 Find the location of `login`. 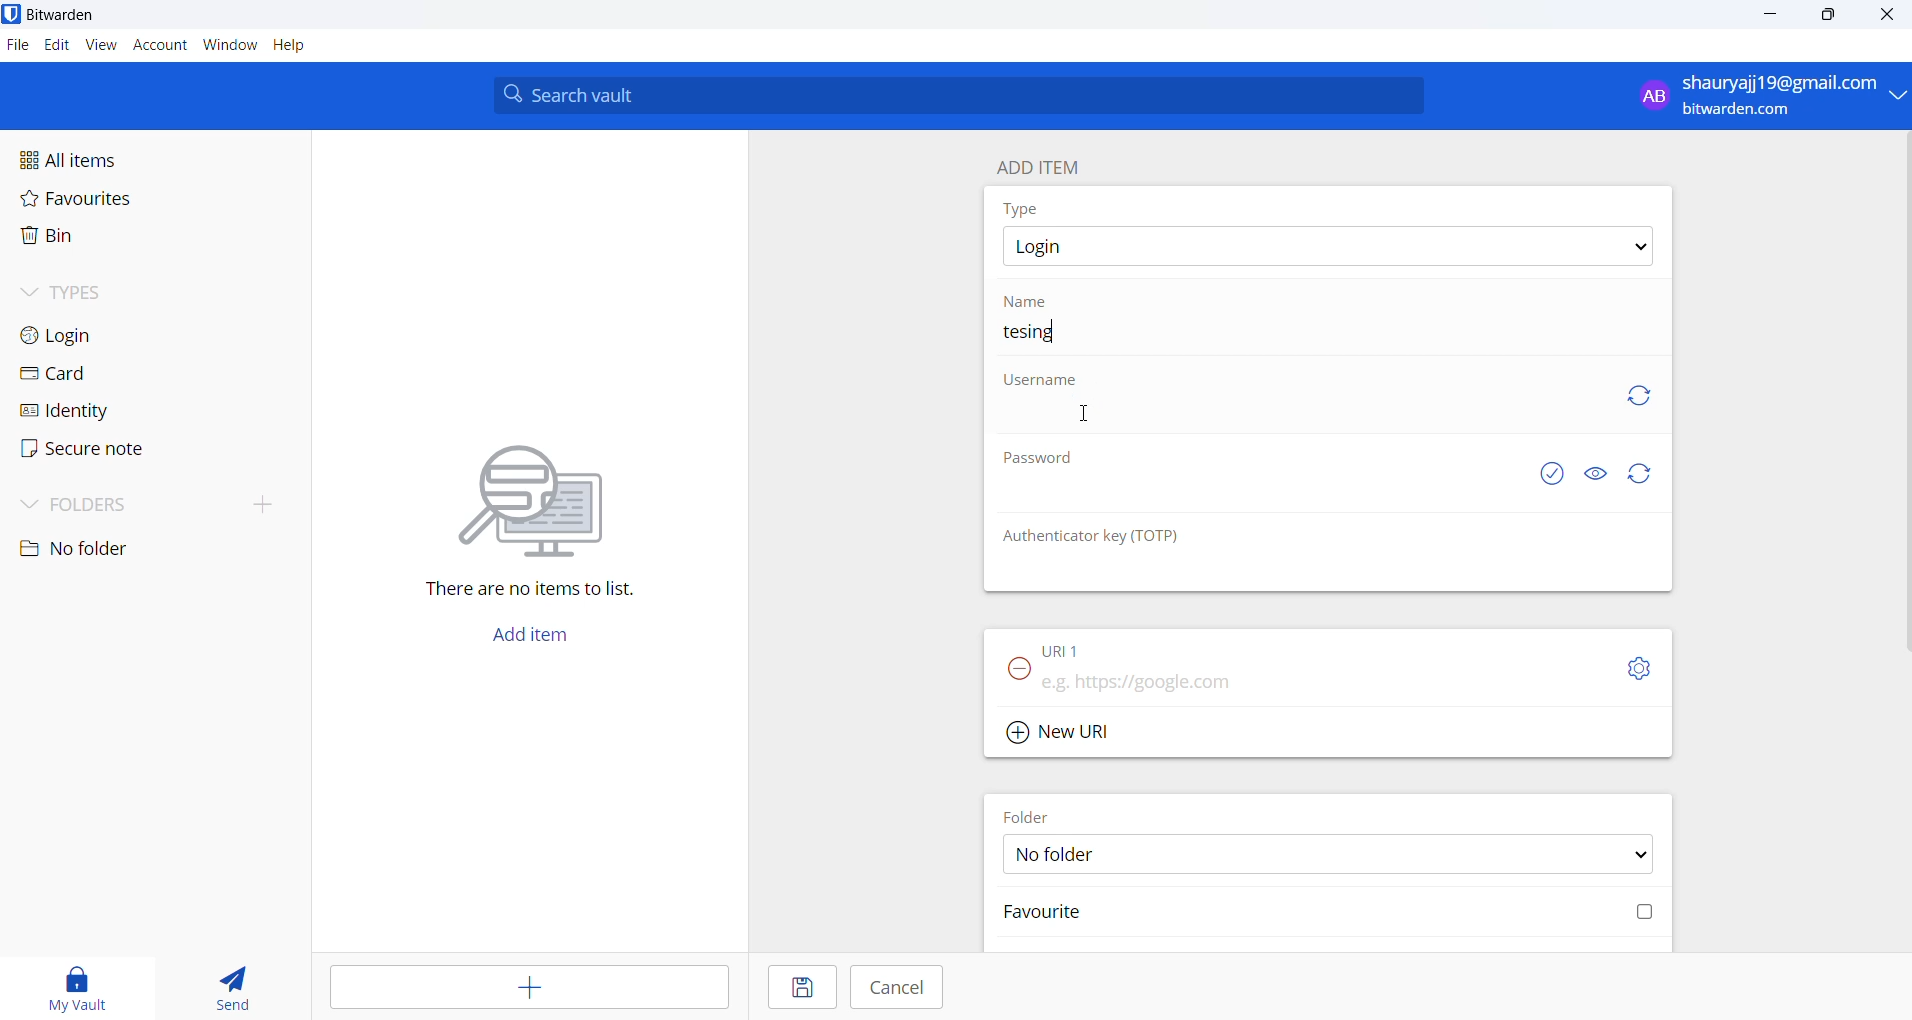

login is located at coordinates (117, 339).